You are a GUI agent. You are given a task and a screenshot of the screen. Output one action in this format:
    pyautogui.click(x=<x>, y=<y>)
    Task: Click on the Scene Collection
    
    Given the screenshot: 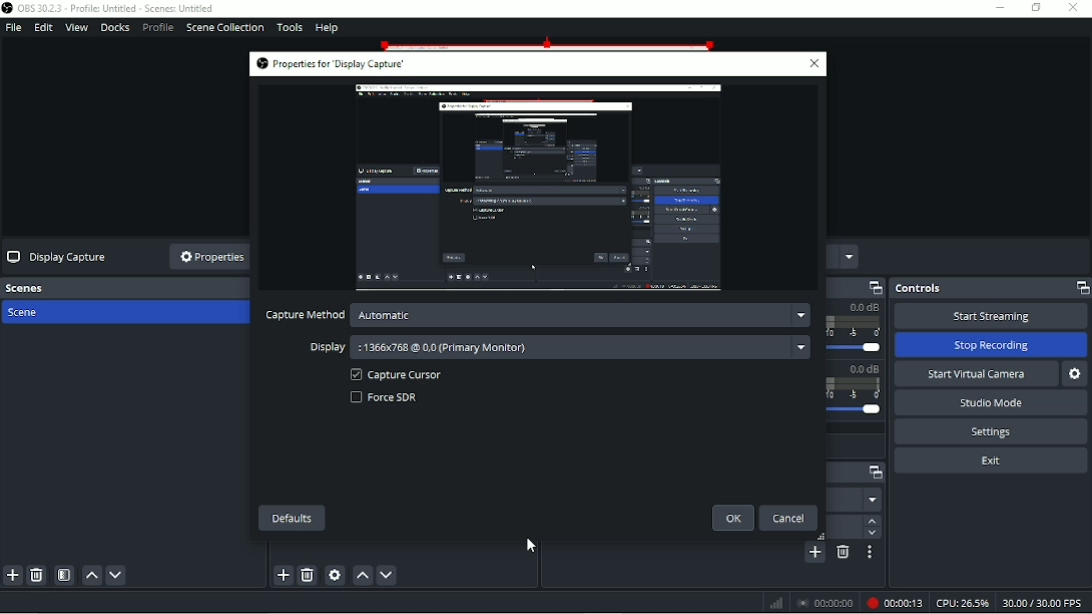 What is the action you would take?
    pyautogui.click(x=224, y=28)
    